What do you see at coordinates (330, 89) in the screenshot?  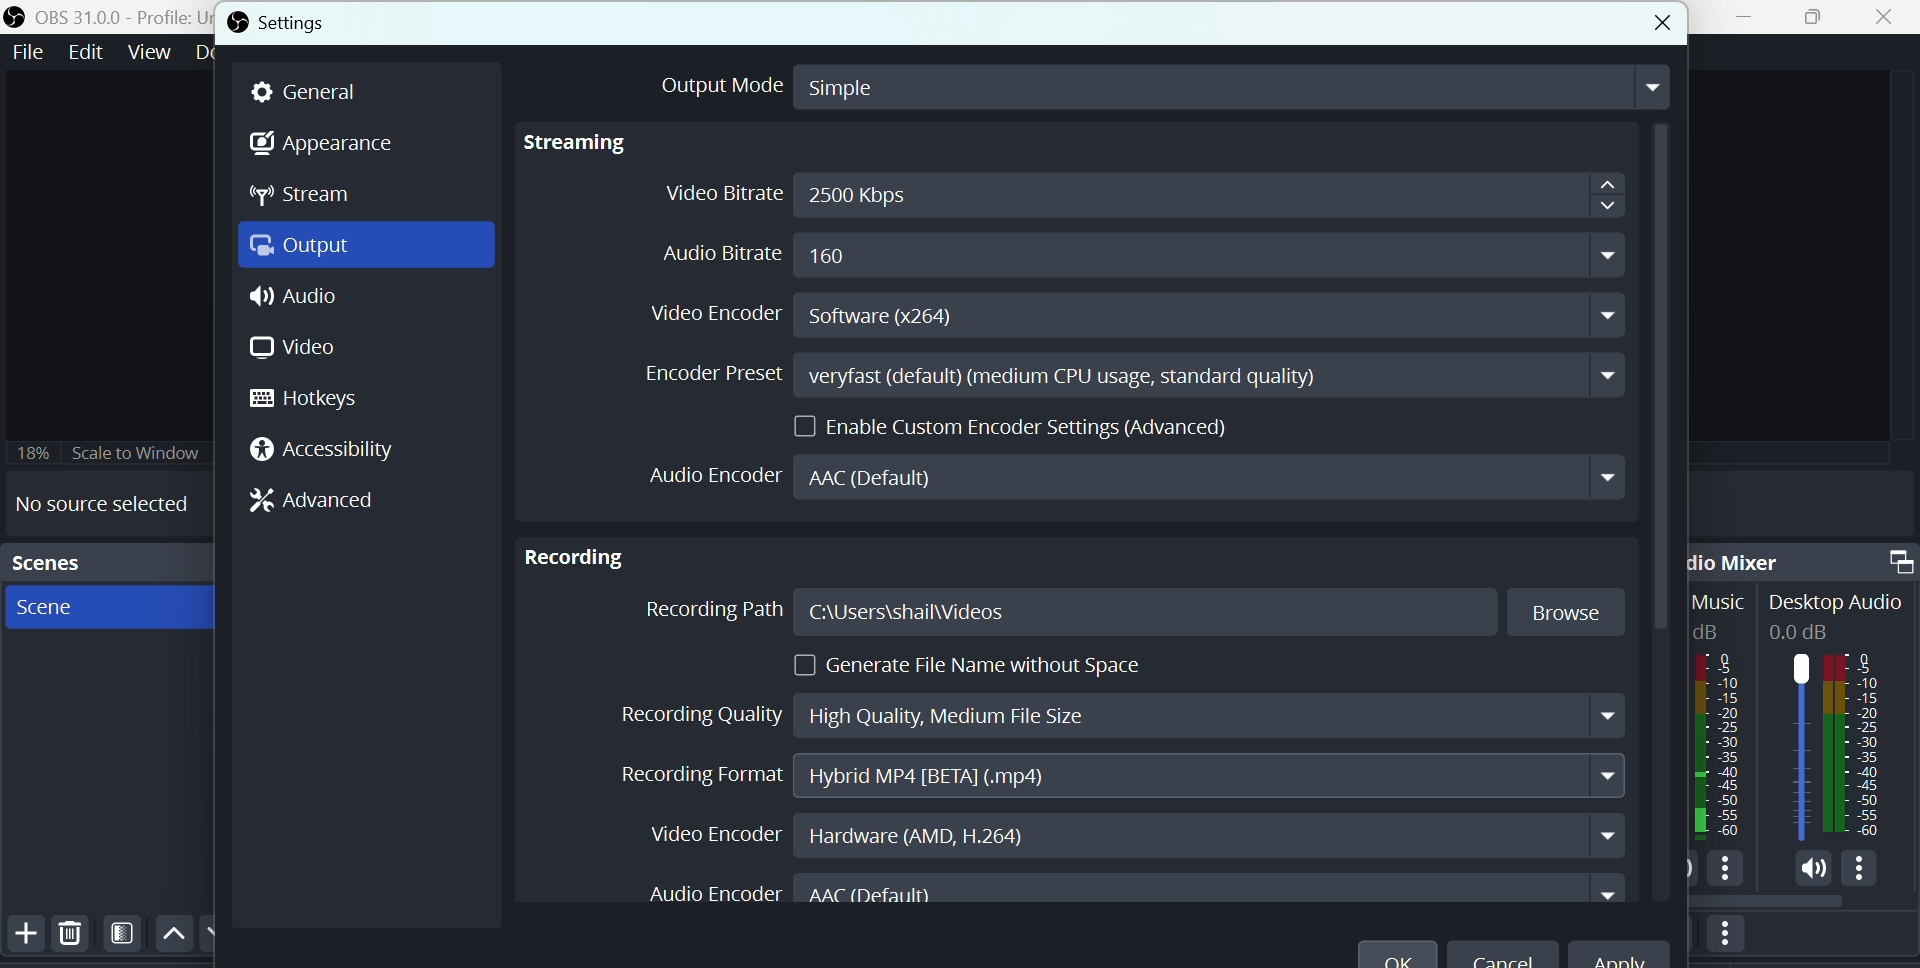 I see `general` at bounding box center [330, 89].